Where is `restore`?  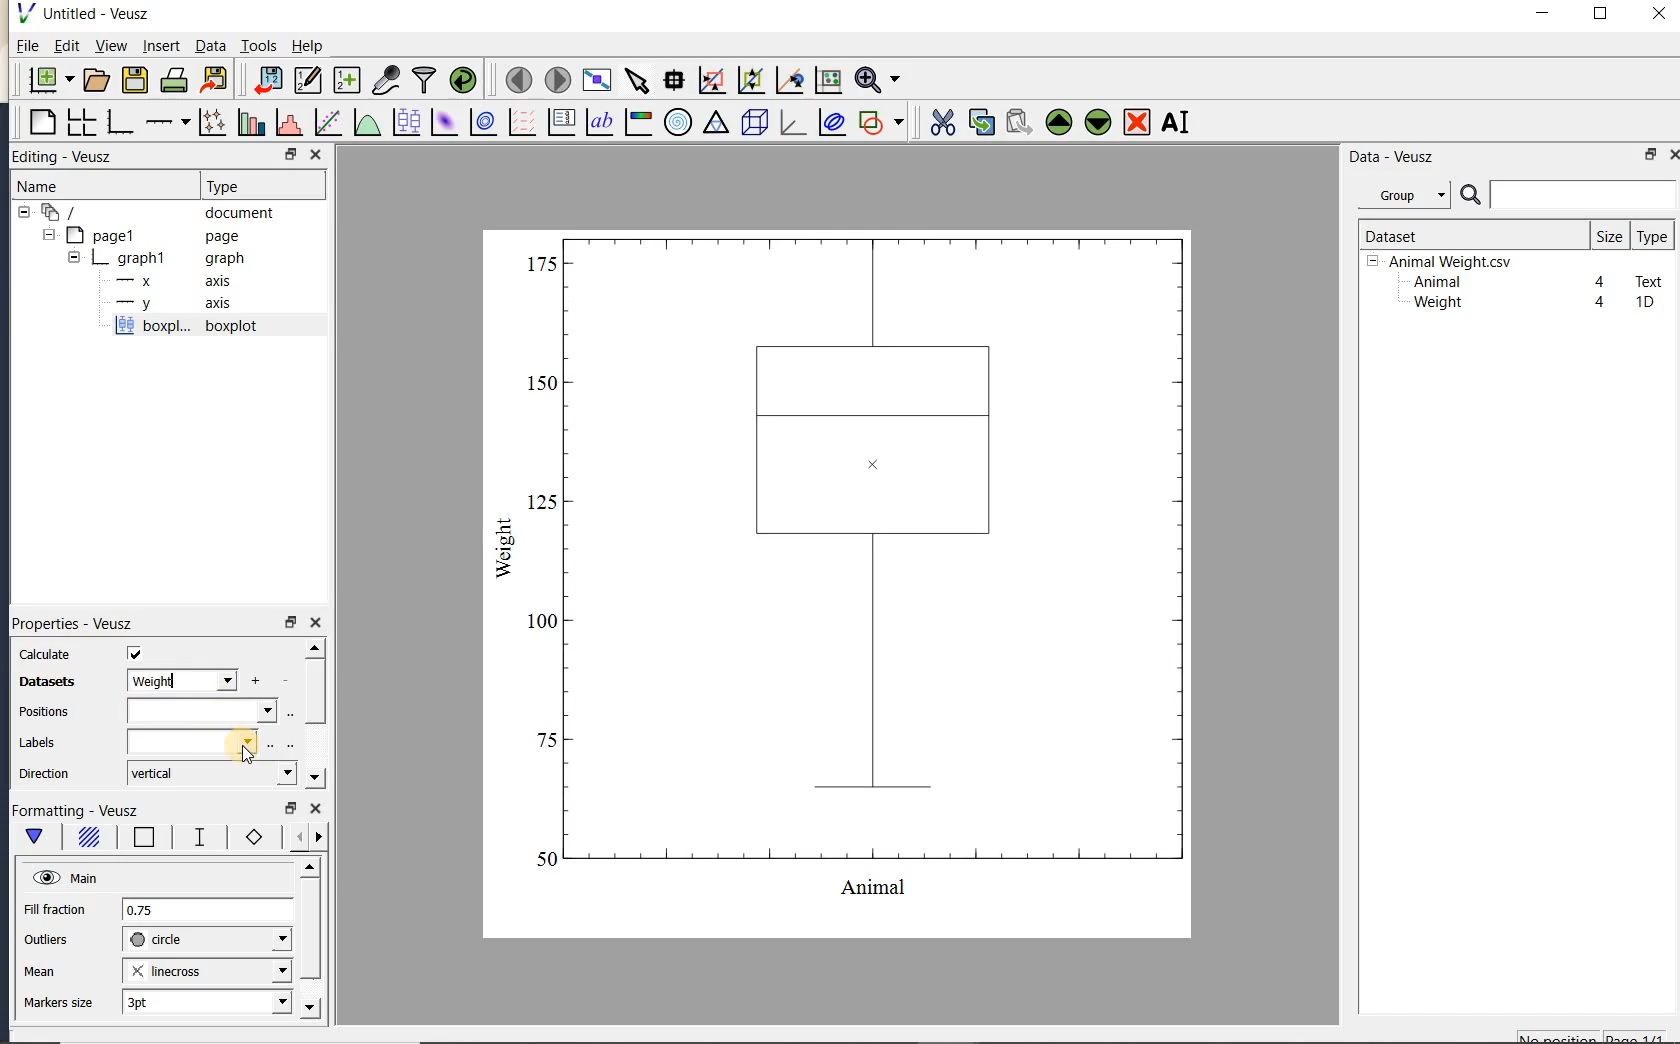
restore is located at coordinates (1652, 154).